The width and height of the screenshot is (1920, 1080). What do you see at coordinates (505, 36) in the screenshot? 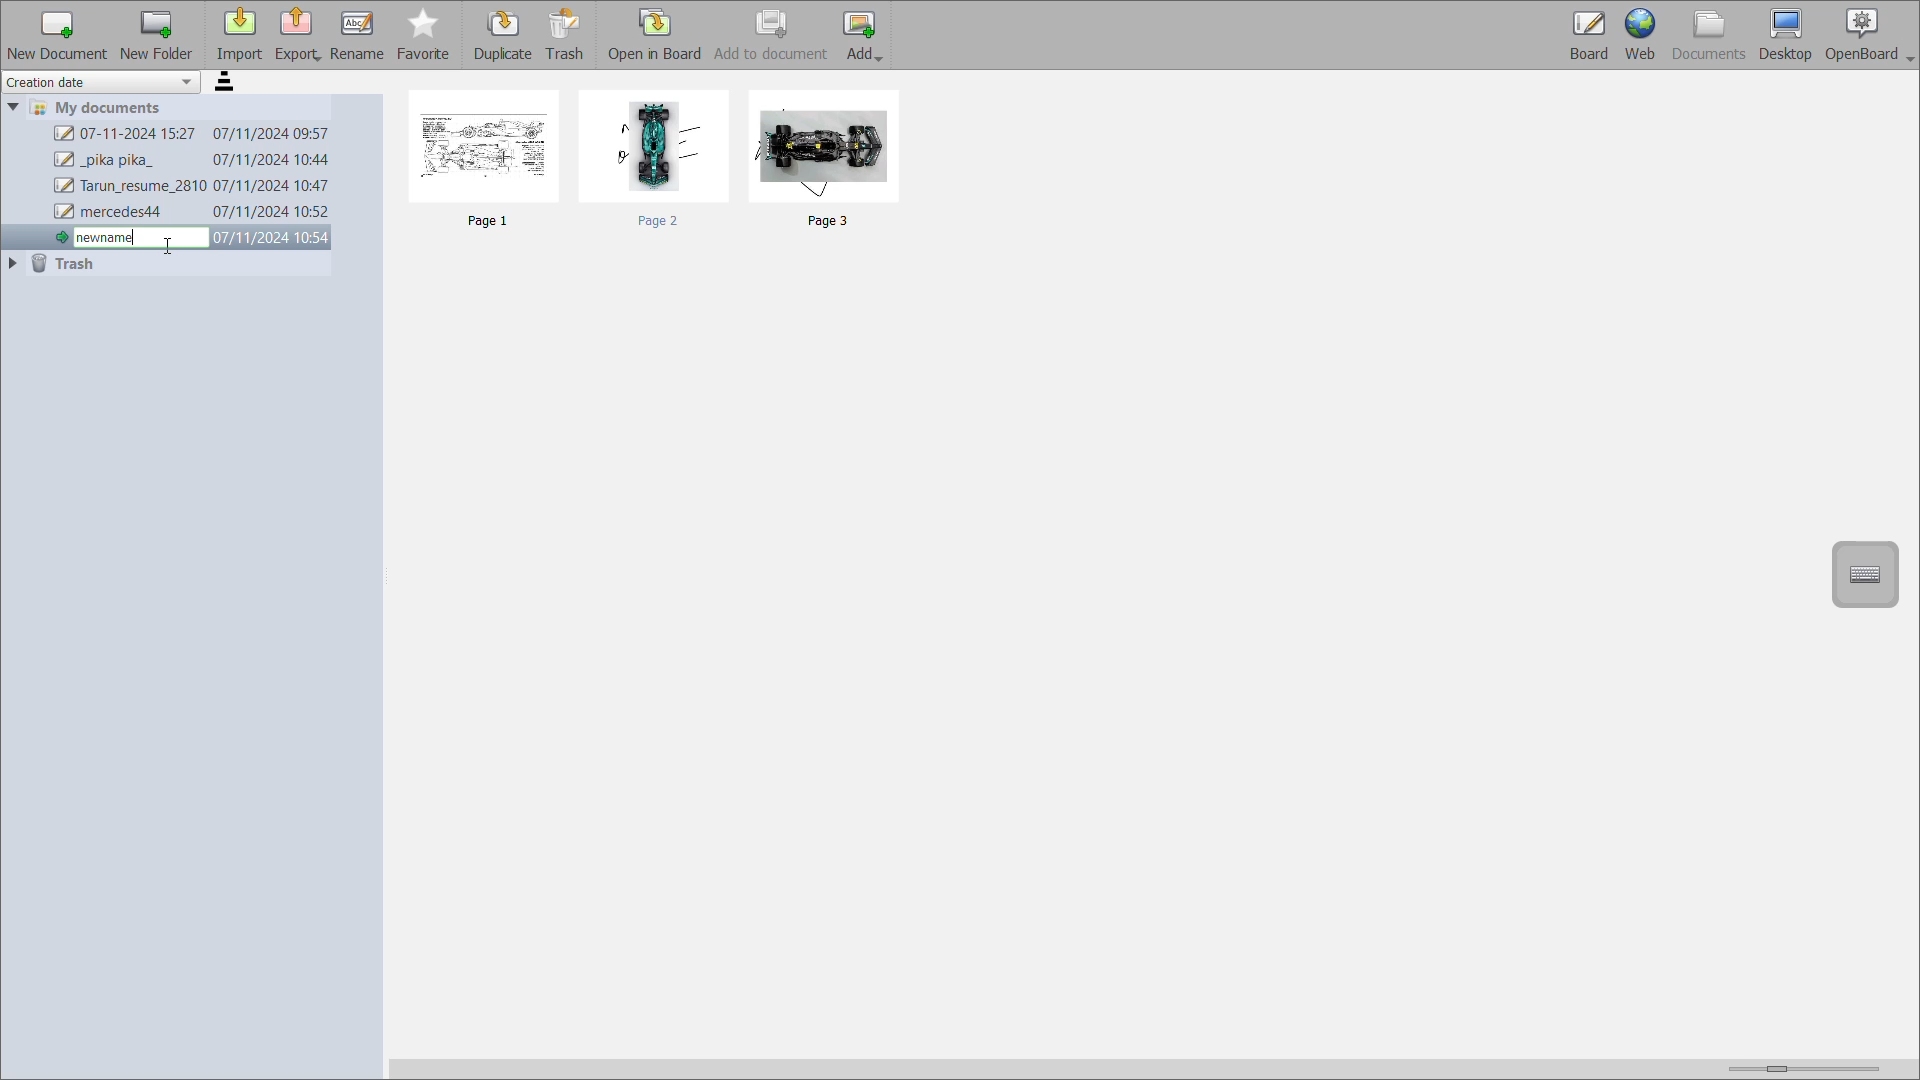
I see `duplicate` at bounding box center [505, 36].